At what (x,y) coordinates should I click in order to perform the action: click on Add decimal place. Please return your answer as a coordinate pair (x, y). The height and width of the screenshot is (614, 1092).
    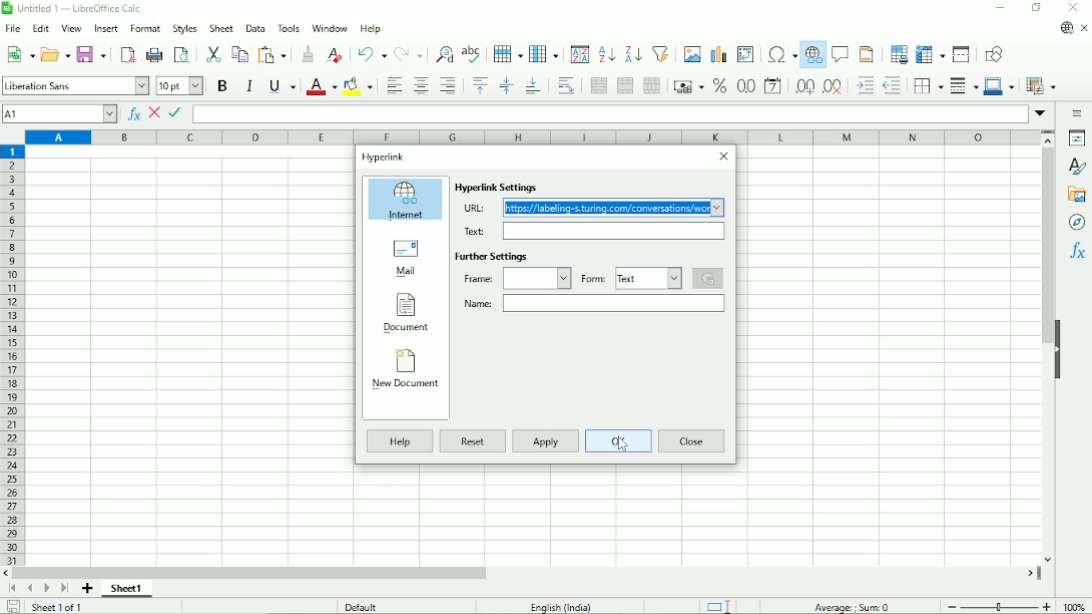
    Looking at the image, I should click on (804, 86).